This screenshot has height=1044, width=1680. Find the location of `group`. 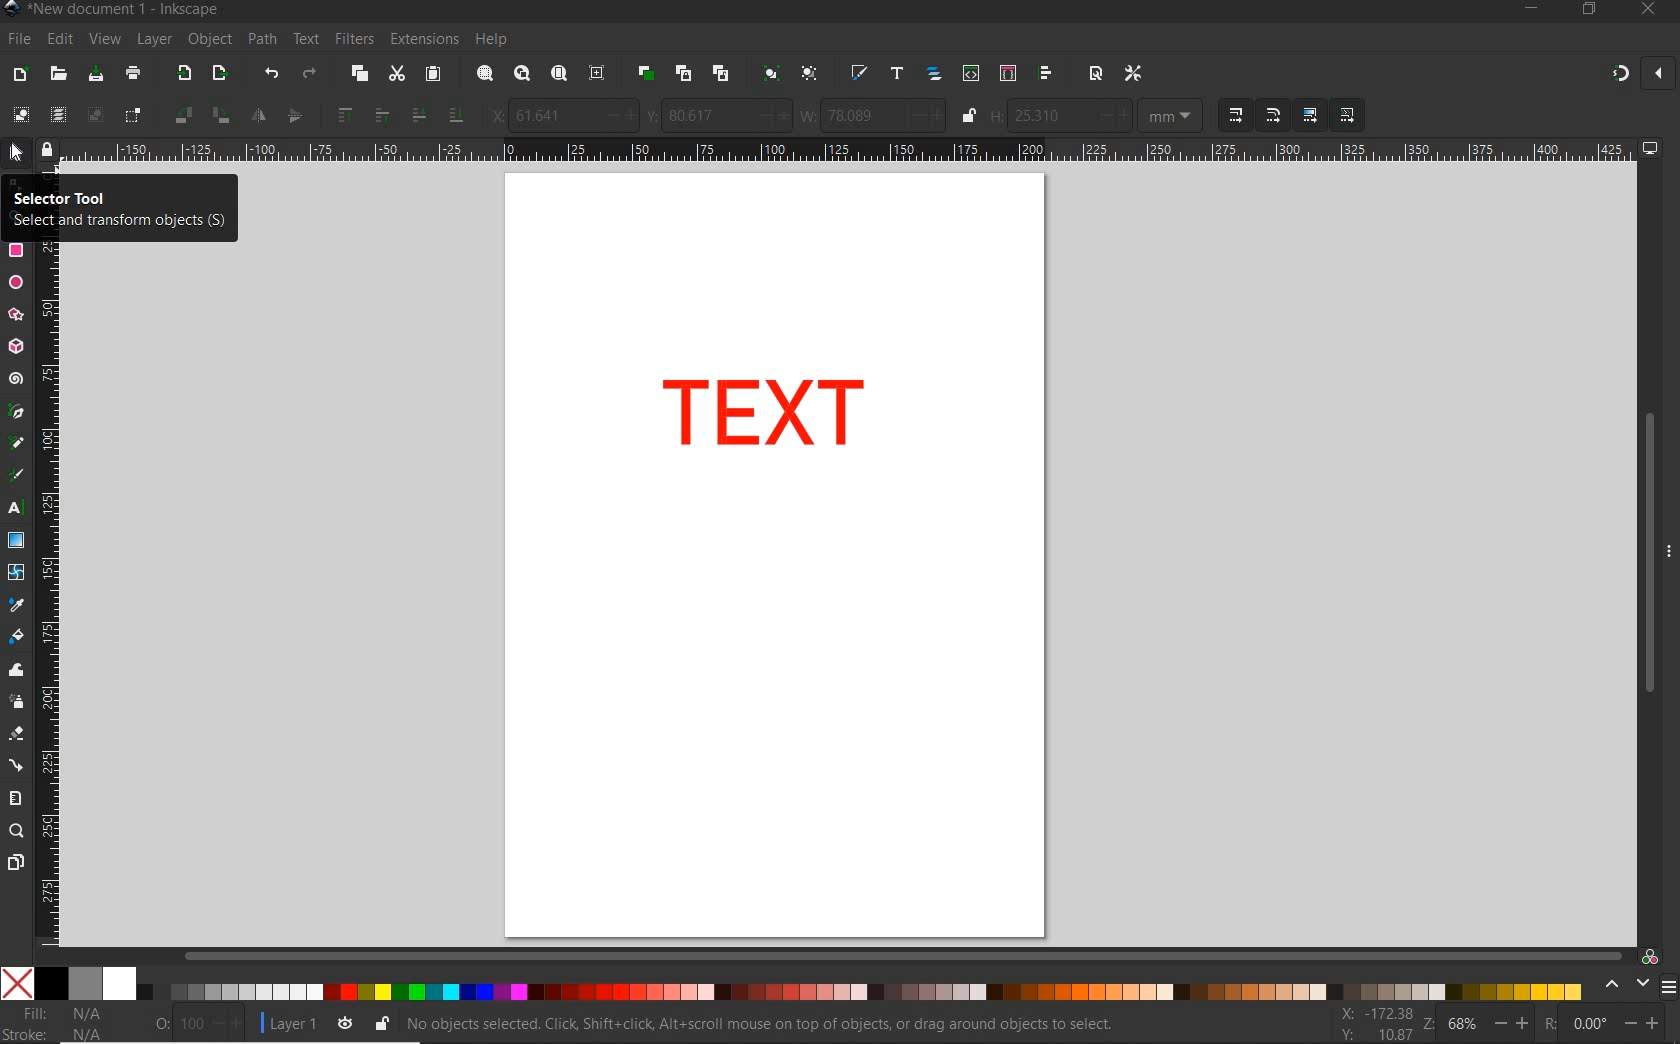

group is located at coordinates (768, 75).